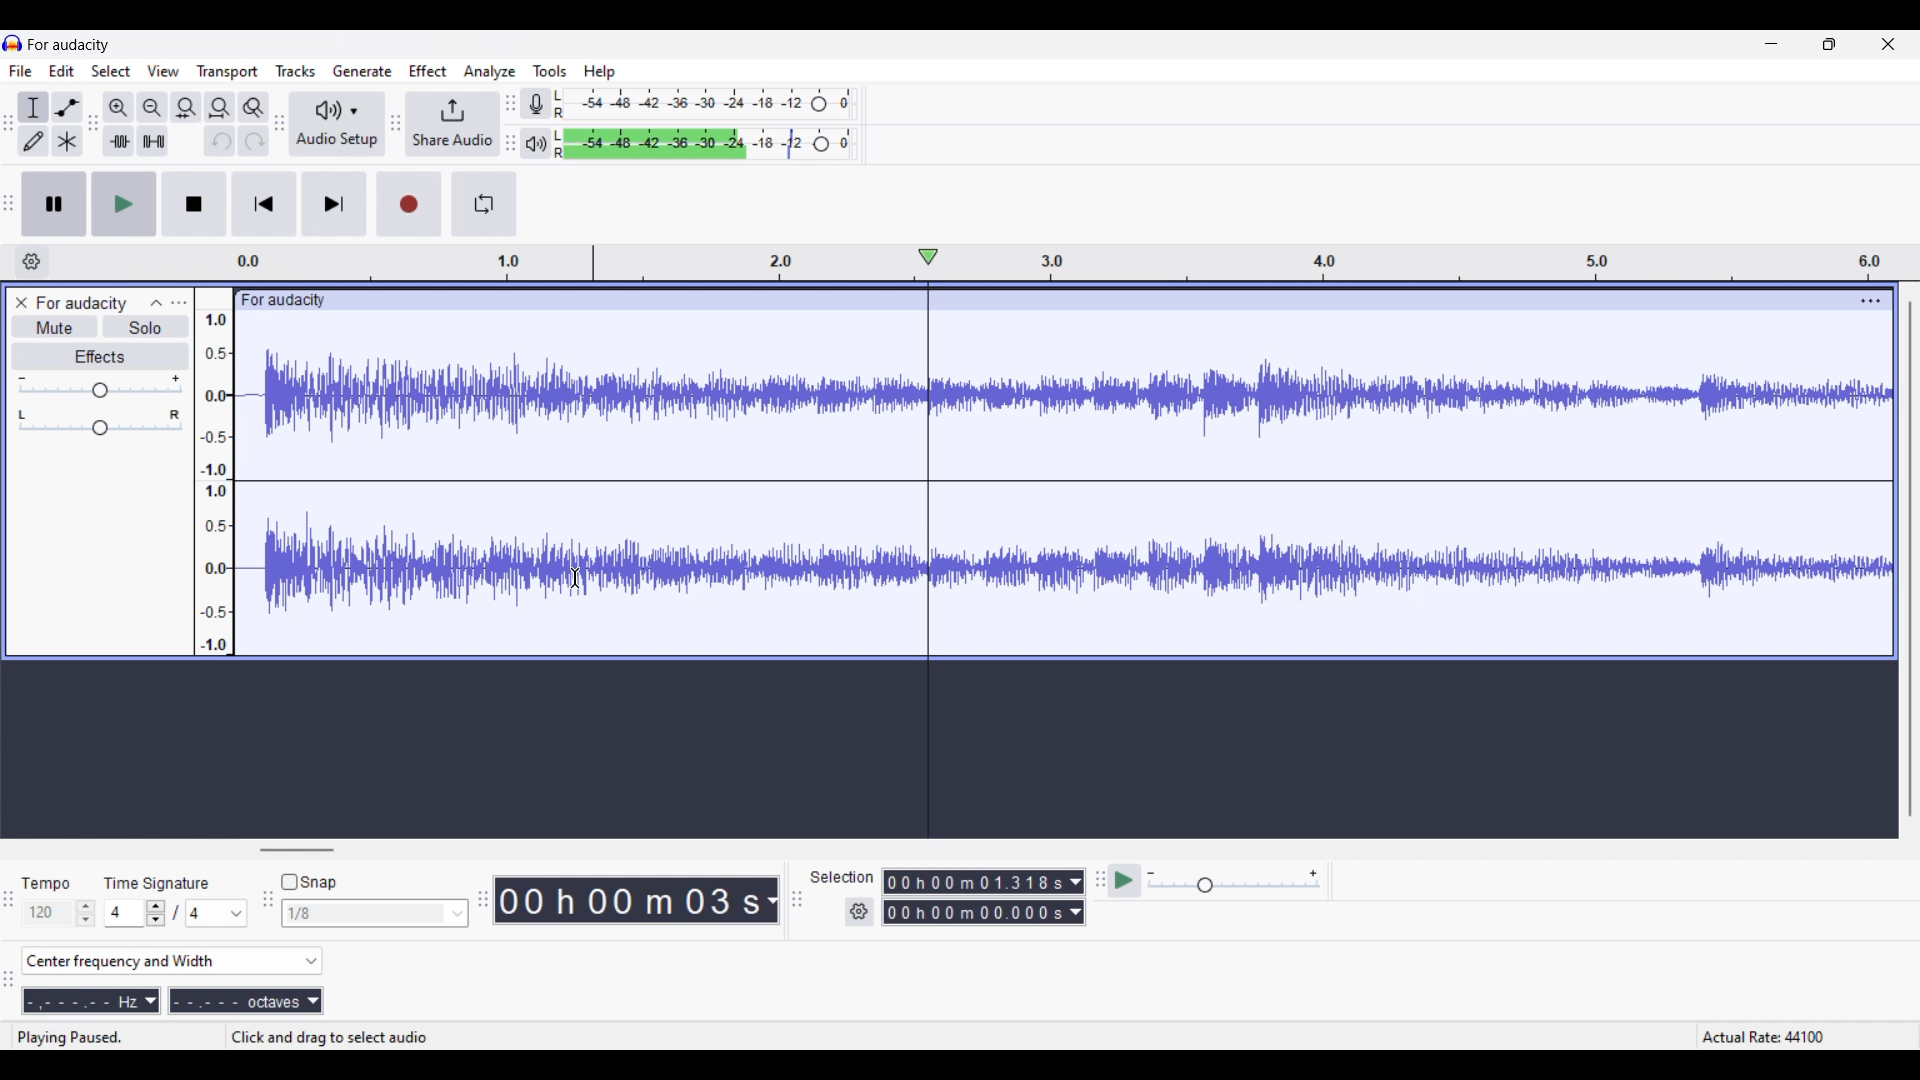 This screenshot has height=1080, width=1920. I want to click on Pan scale, so click(100, 422).